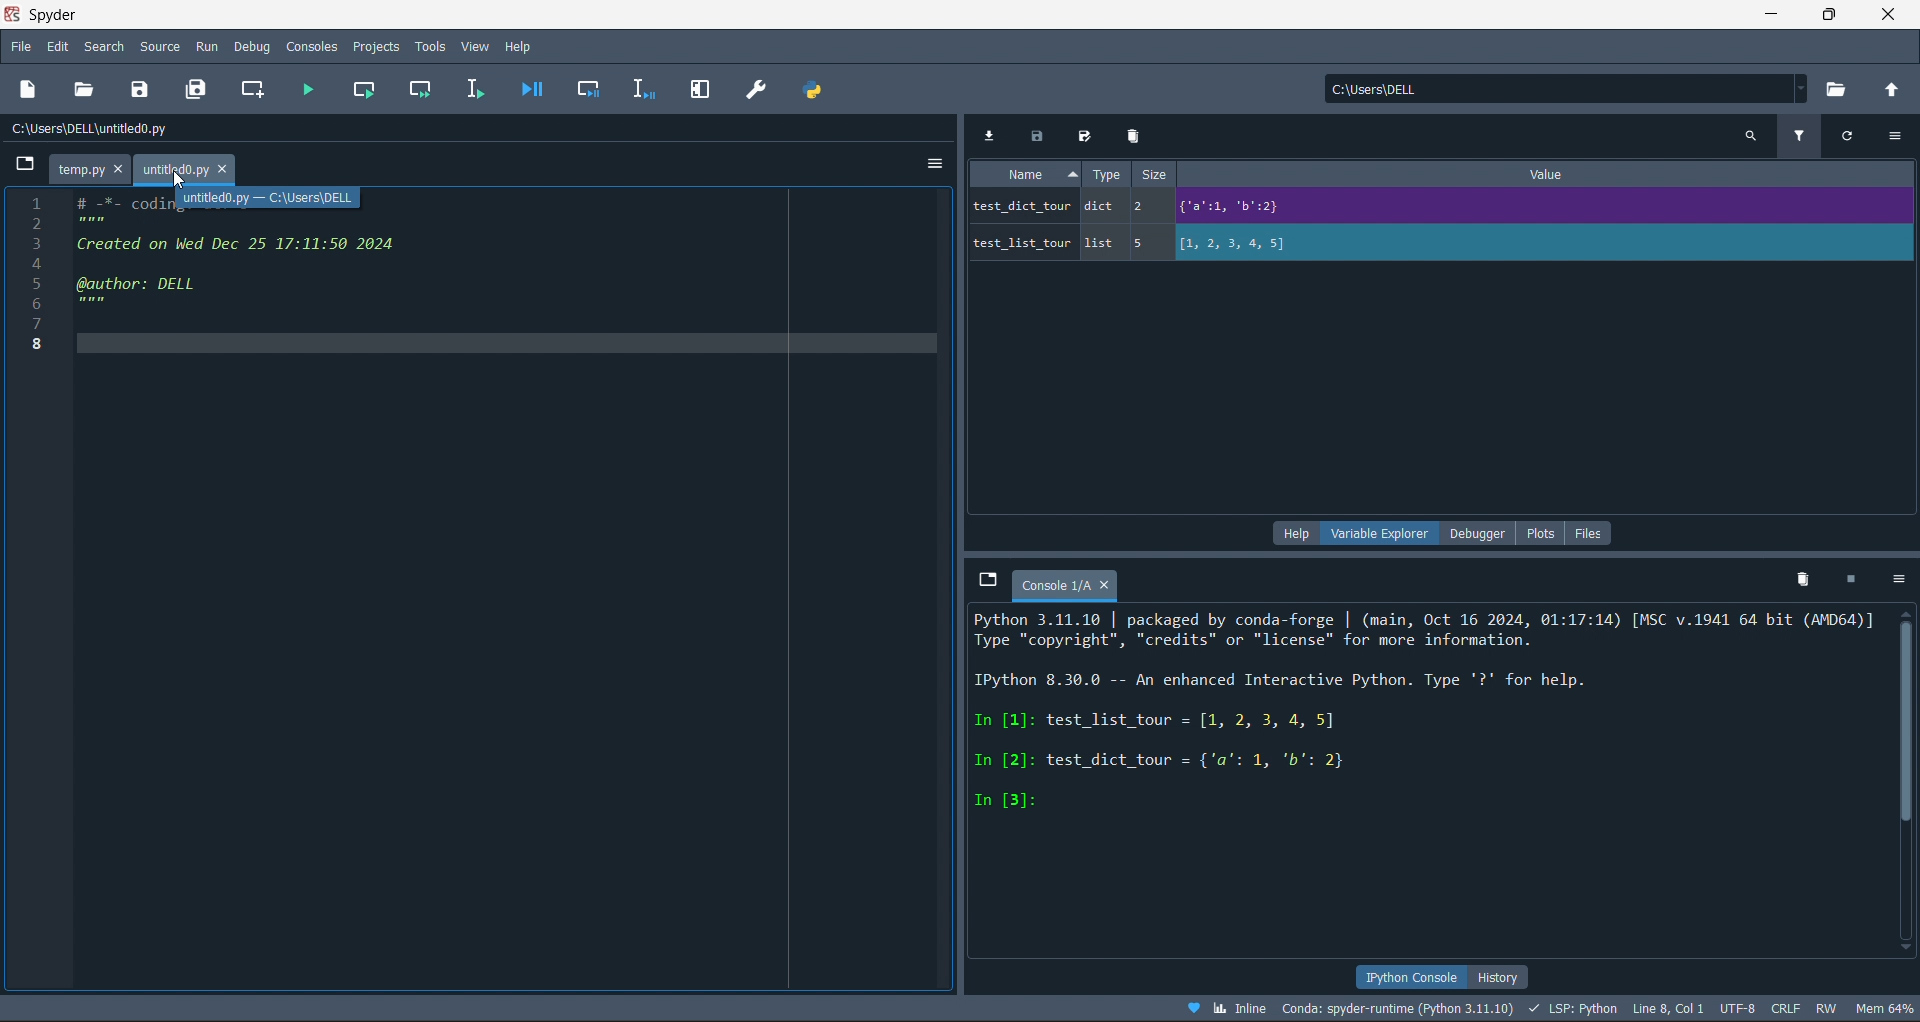 The height and width of the screenshot is (1022, 1920). I want to click on remove all variables, so click(1136, 135).